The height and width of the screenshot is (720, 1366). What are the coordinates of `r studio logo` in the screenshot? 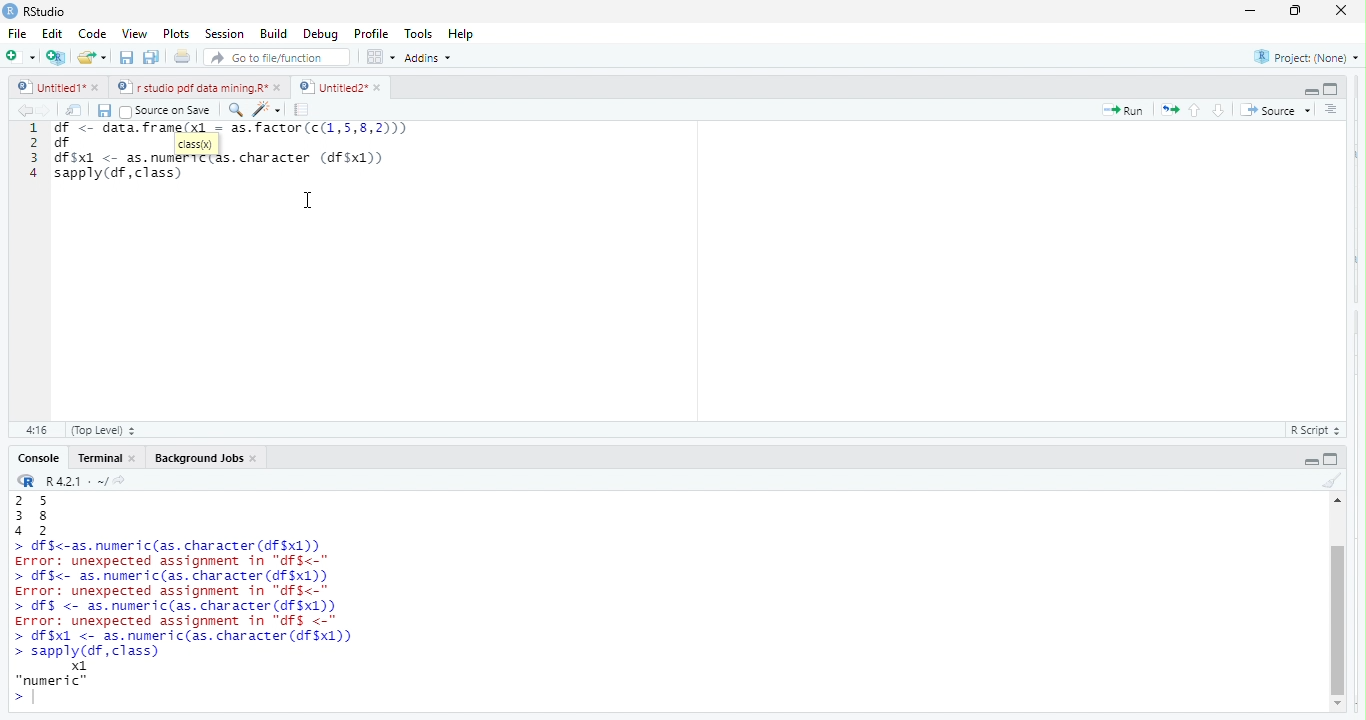 It's located at (27, 481).